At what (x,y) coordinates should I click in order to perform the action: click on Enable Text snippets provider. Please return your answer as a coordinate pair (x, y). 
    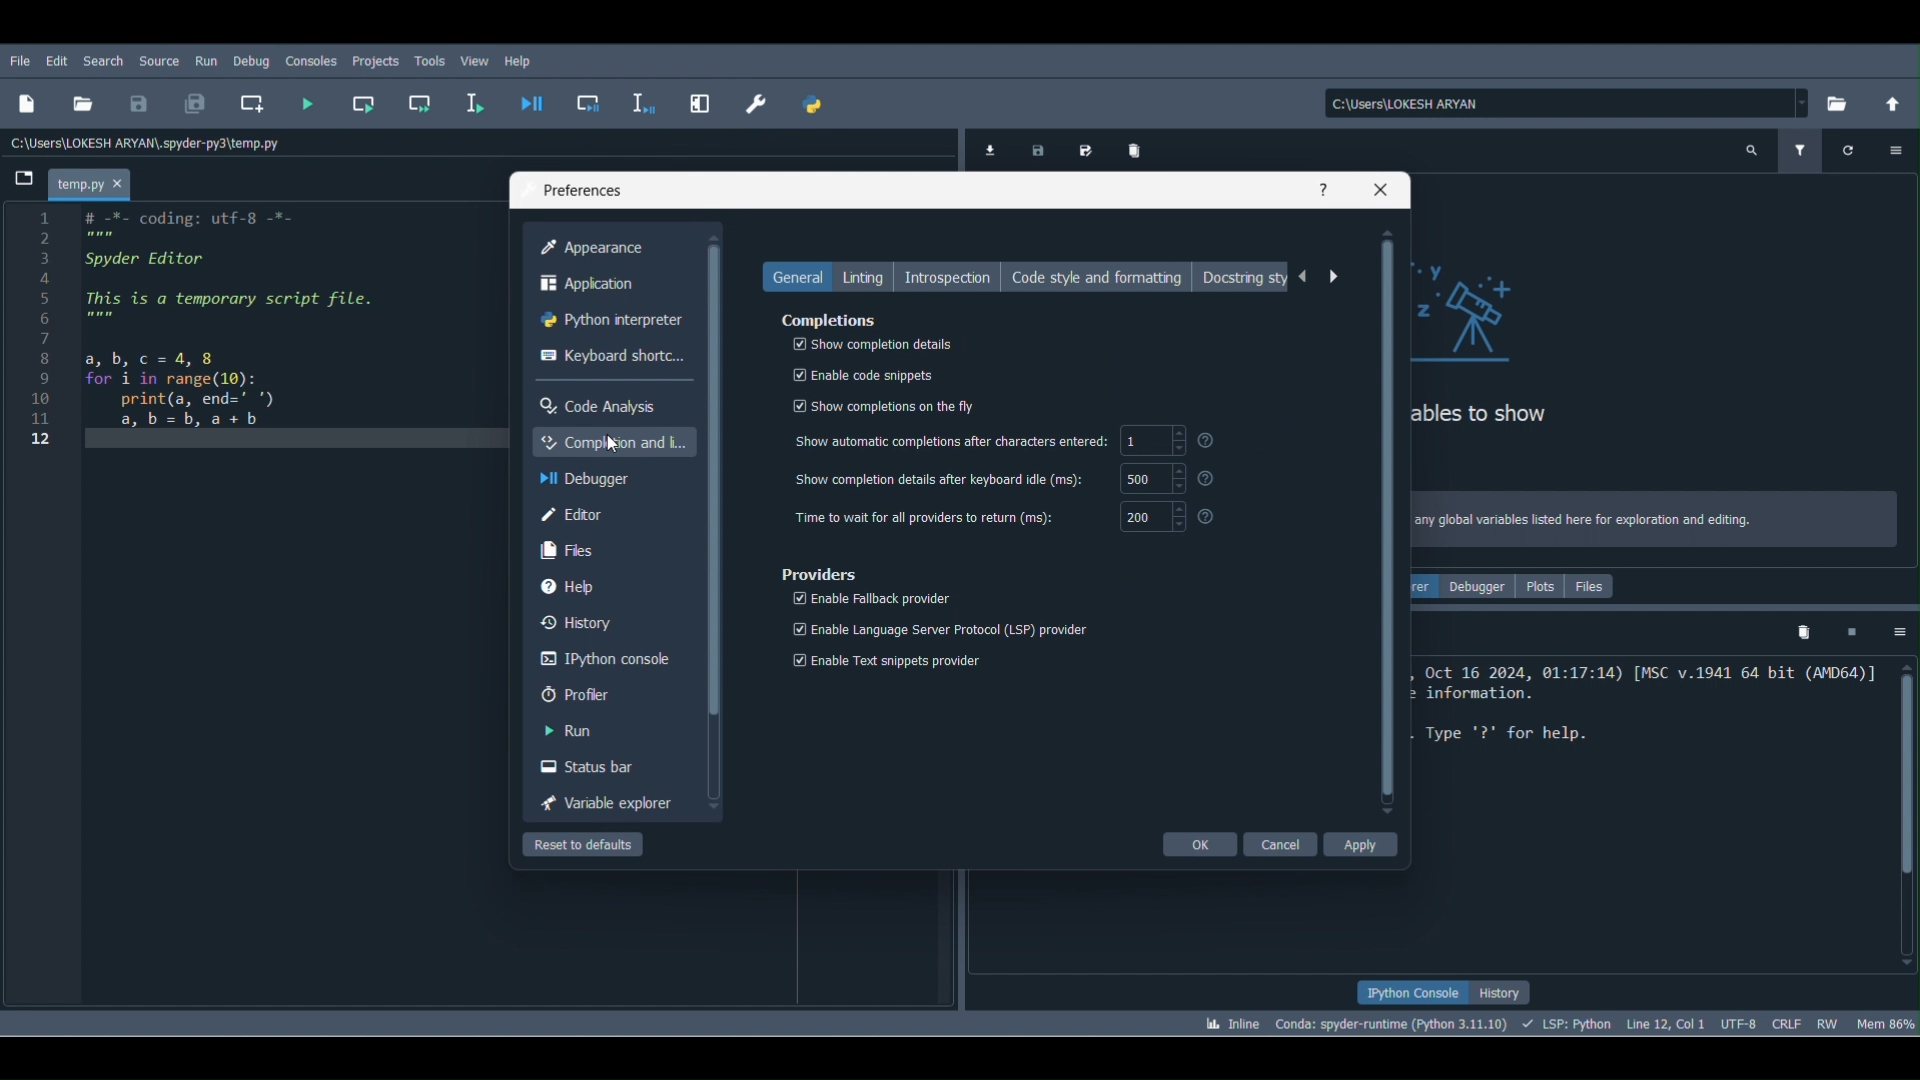
    Looking at the image, I should click on (884, 660).